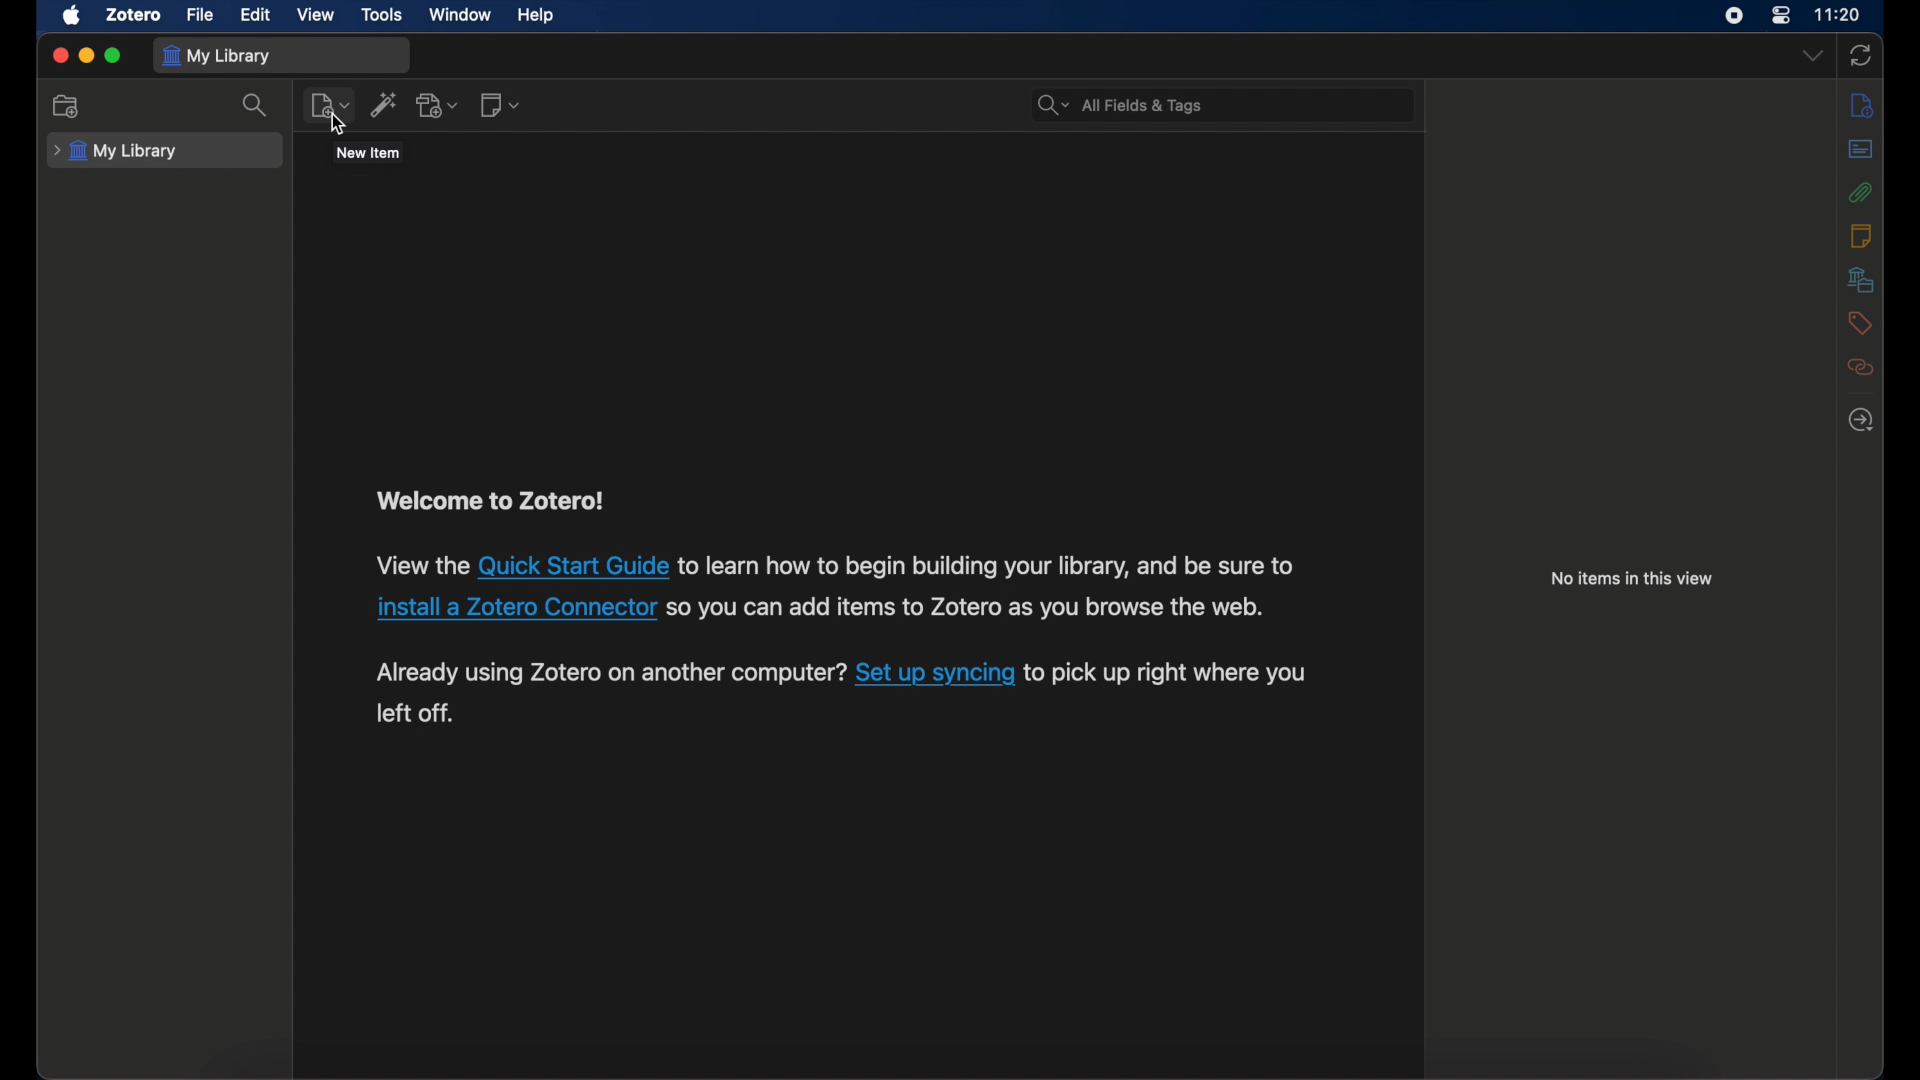 This screenshot has width=1920, height=1080. Describe the element at coordinates (1840, 15) in the screenshot. I see `time` at that location.